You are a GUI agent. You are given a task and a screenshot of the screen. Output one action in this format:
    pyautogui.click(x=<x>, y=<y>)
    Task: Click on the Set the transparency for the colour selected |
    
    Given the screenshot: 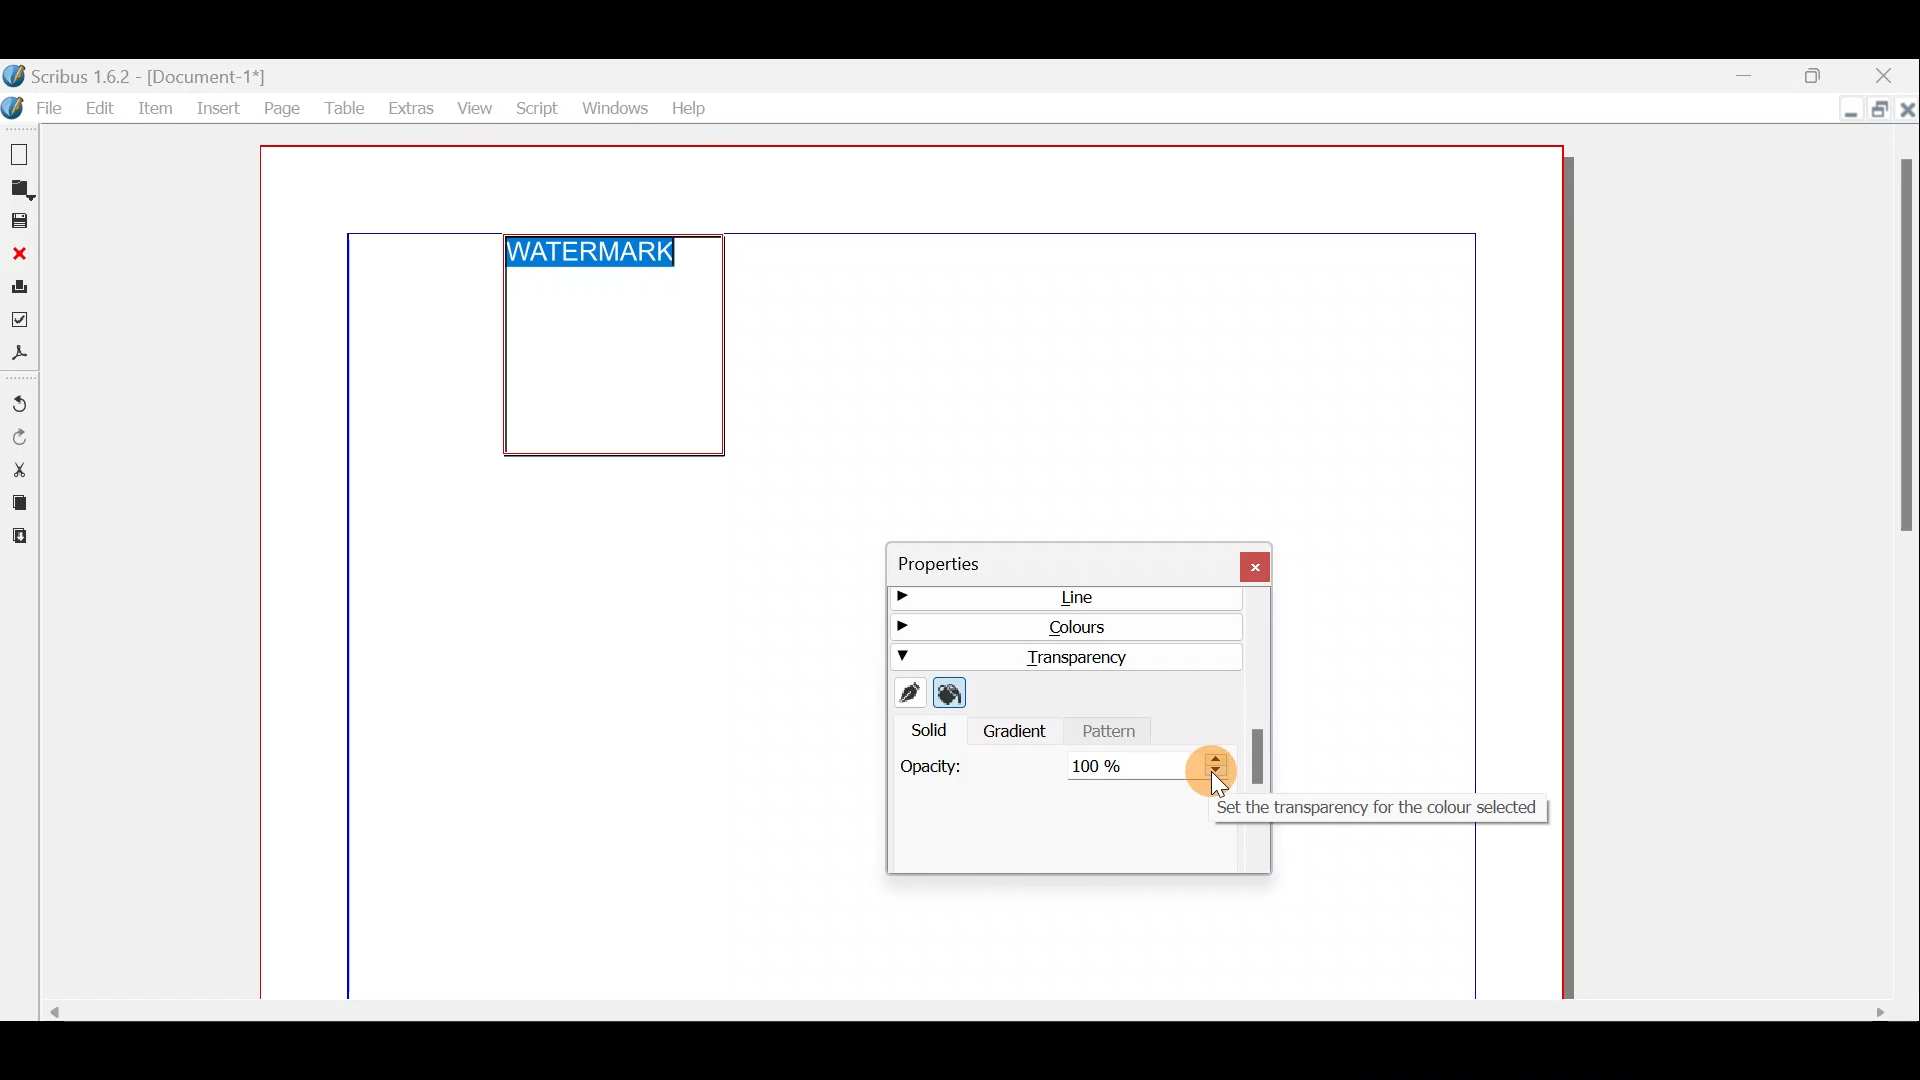 What is the action you would take?
    pyautogui.click(x=1378, y=810)
    